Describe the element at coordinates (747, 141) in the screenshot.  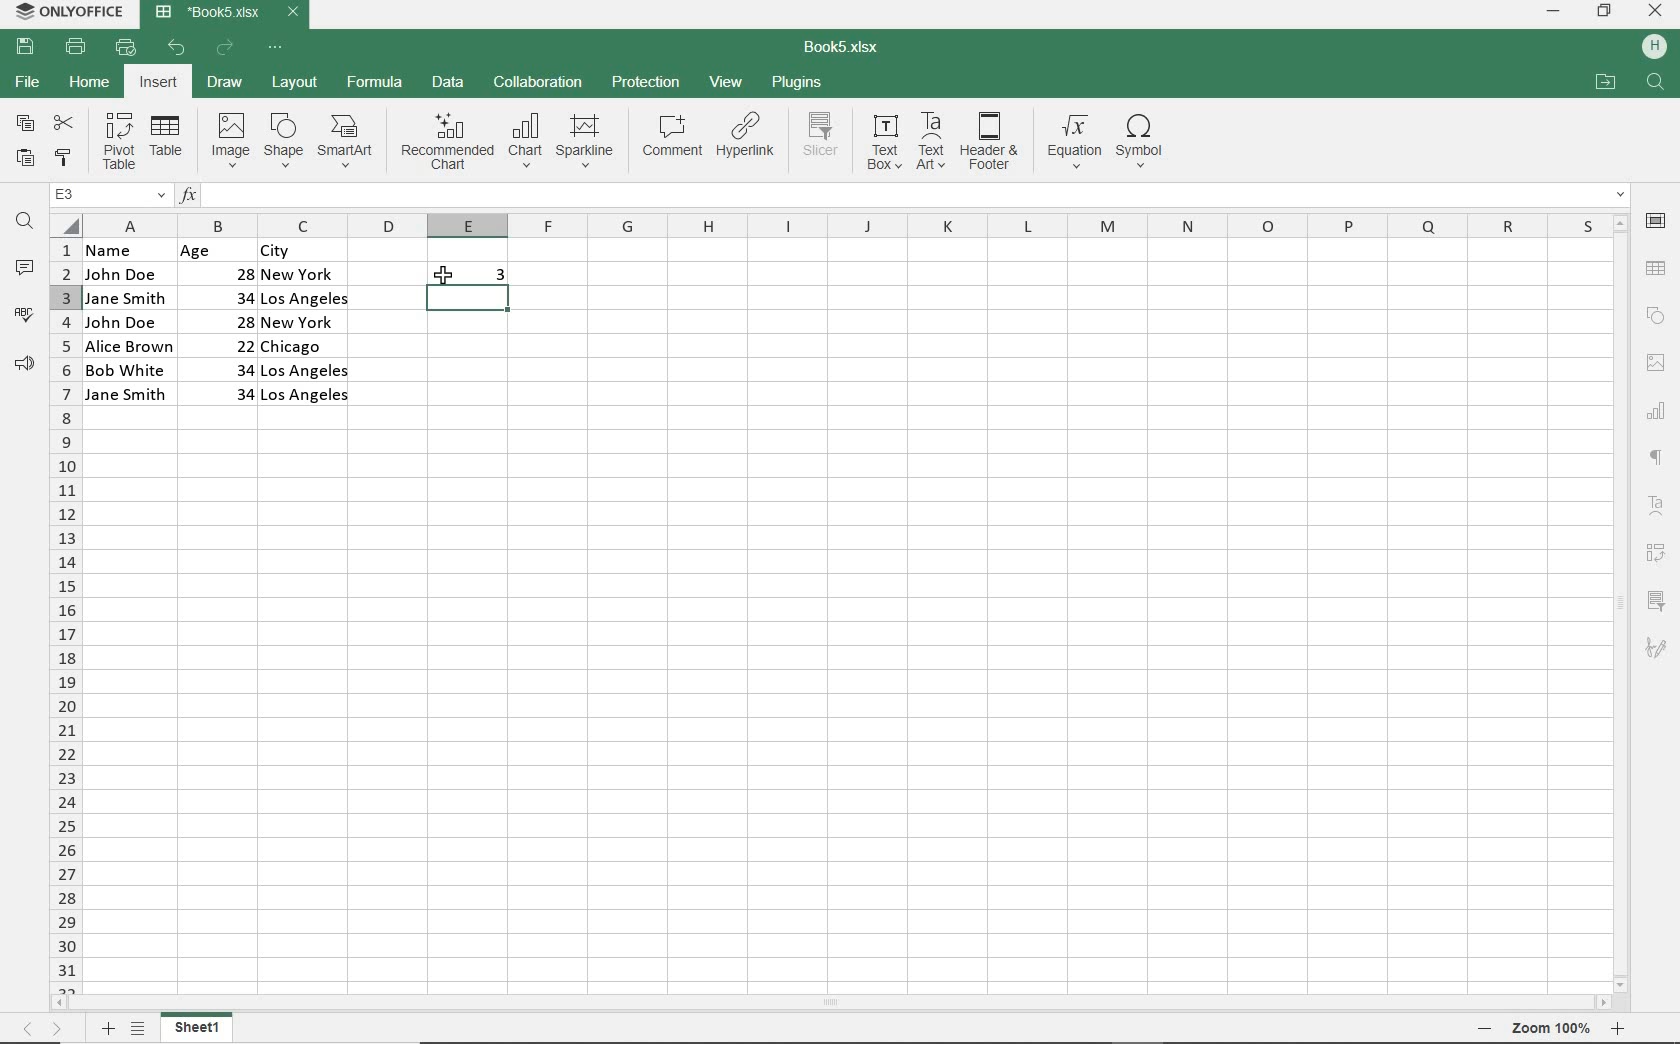
I see `HYPERLINK` at that location.